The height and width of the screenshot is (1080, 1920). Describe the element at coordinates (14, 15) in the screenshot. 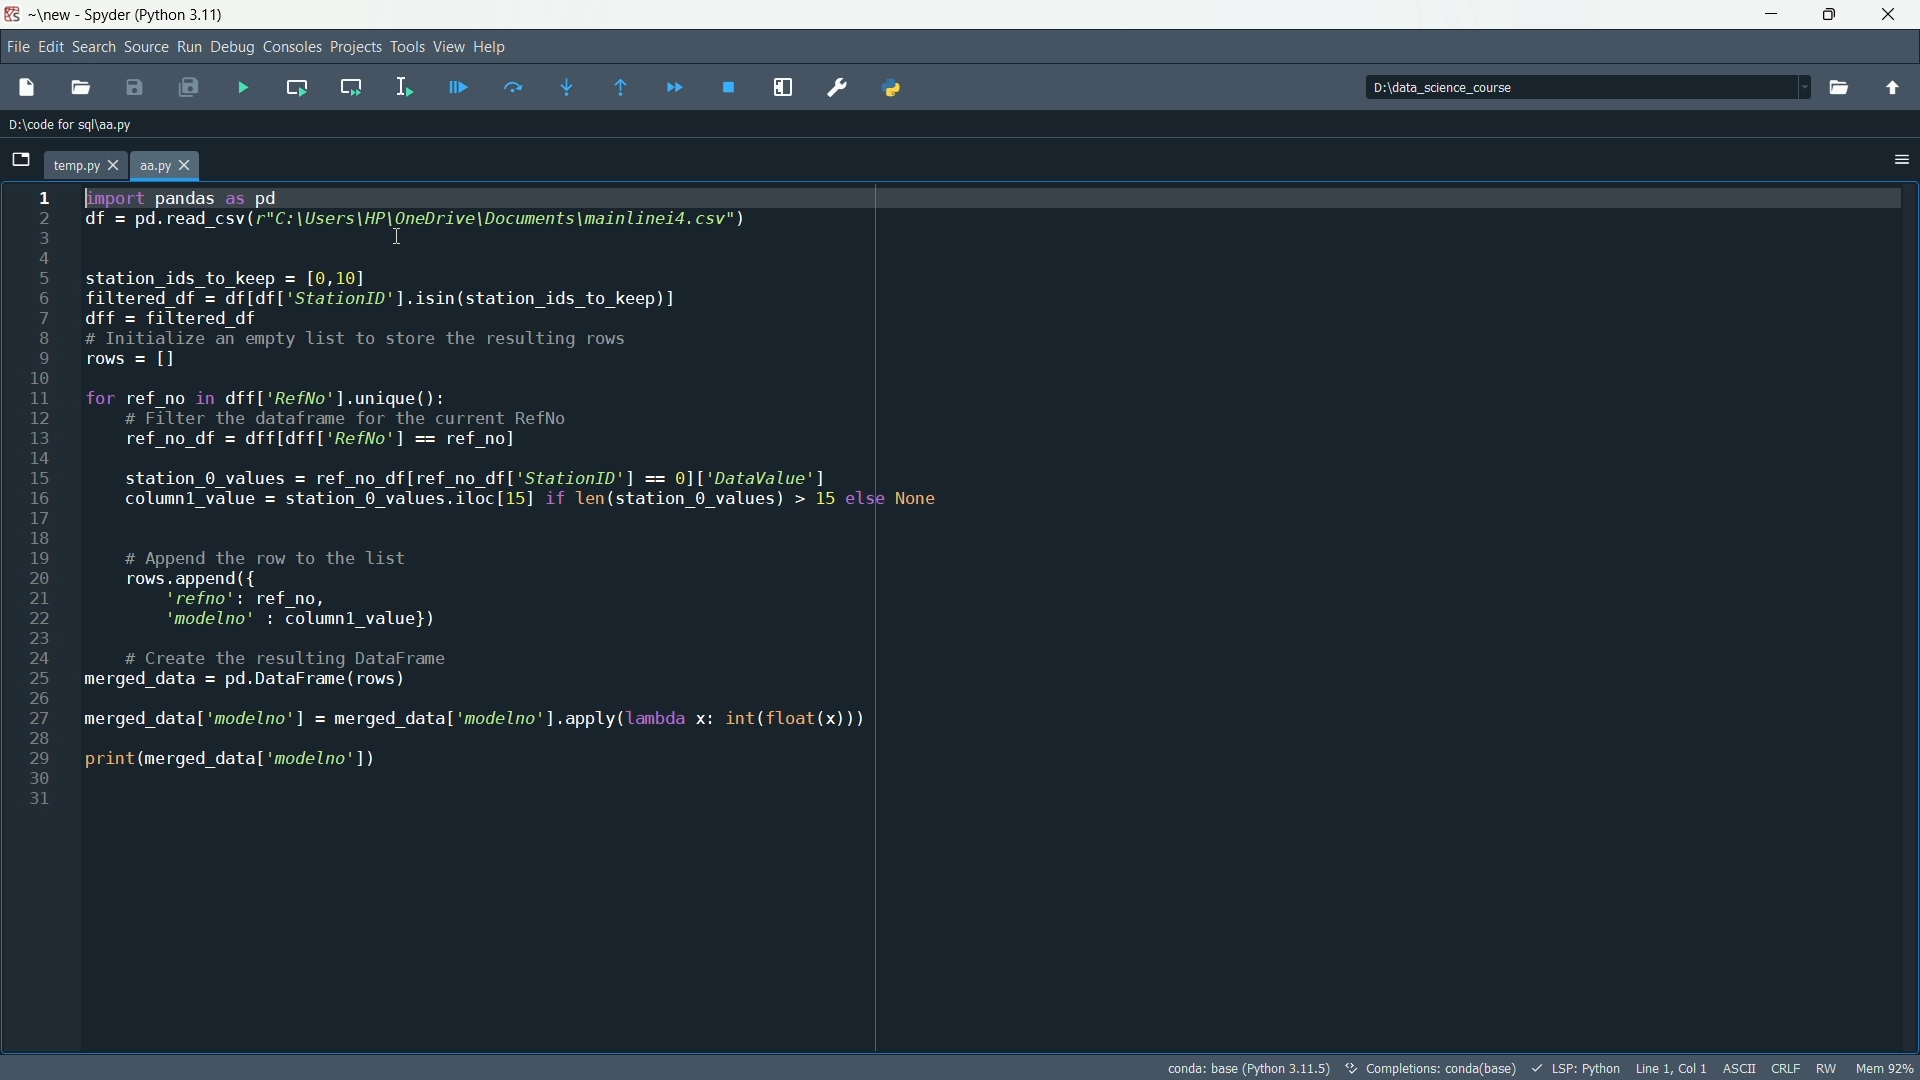

I see `app icon` at that location.